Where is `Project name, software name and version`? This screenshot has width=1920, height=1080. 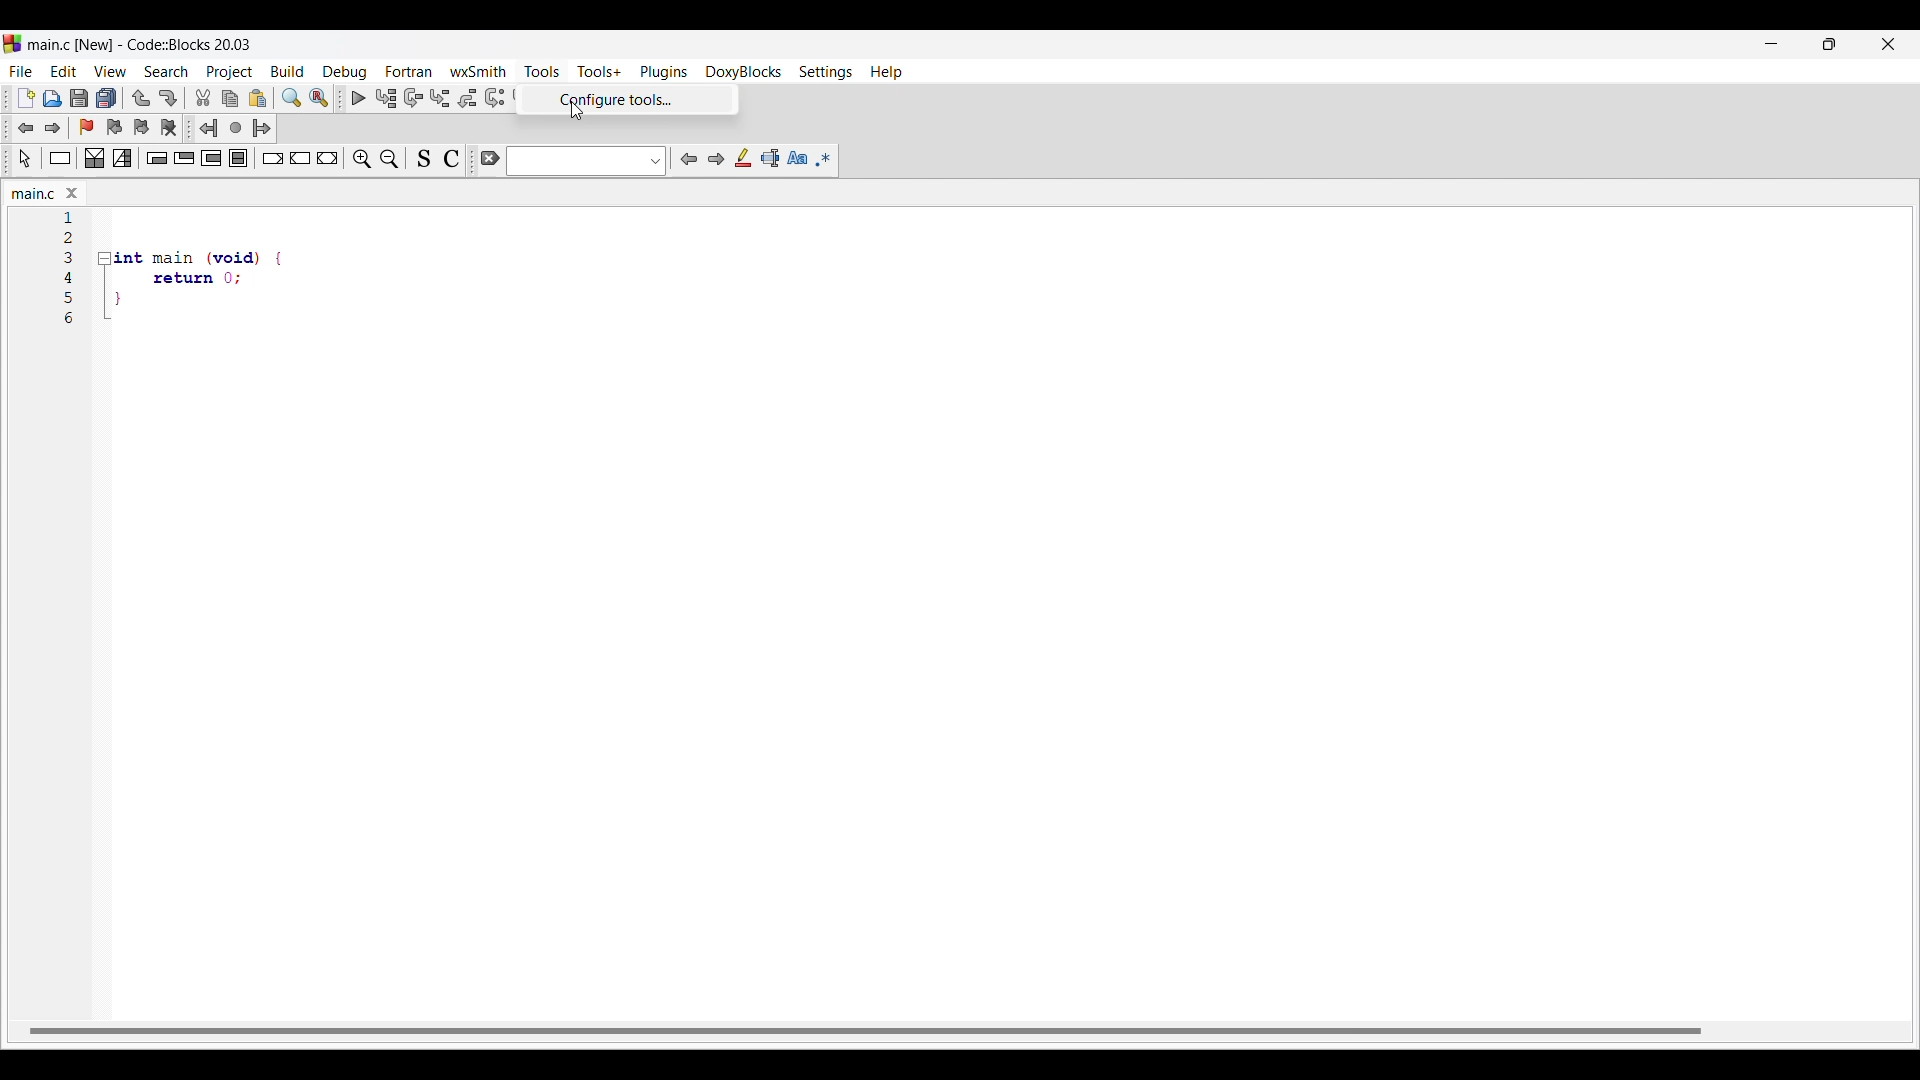 Project name, software name and version is located at coordinates (142, 45).